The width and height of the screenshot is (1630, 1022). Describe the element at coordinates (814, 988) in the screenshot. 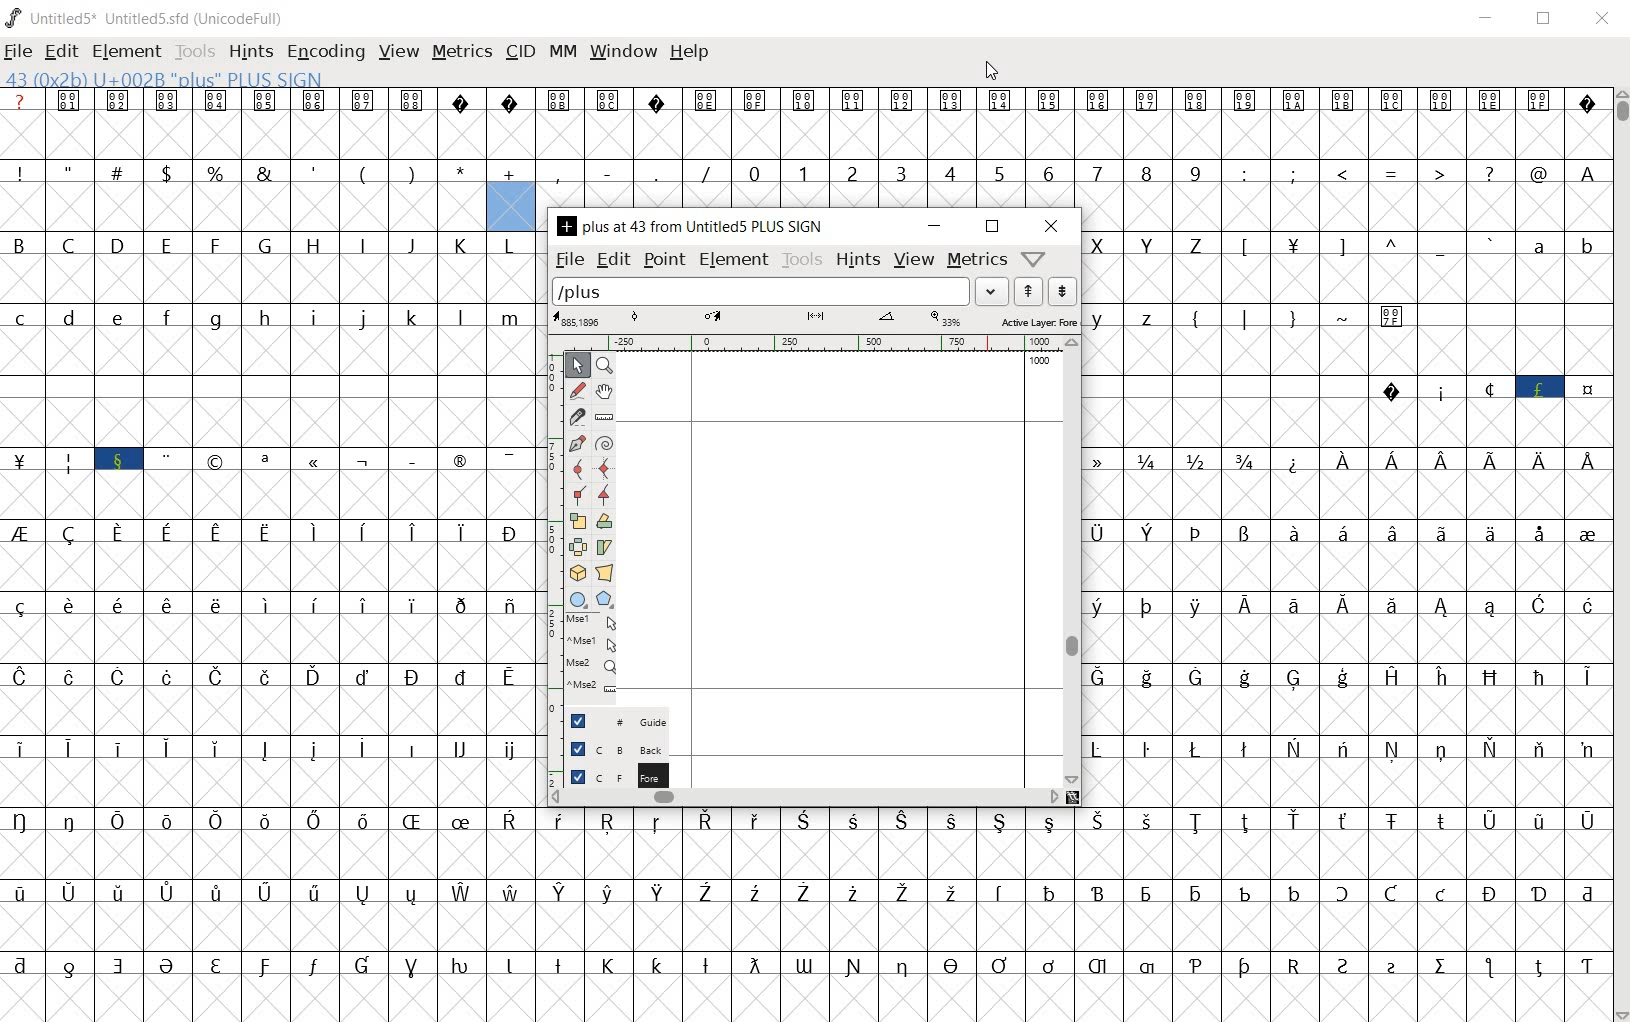

I see `special characters` at that location.